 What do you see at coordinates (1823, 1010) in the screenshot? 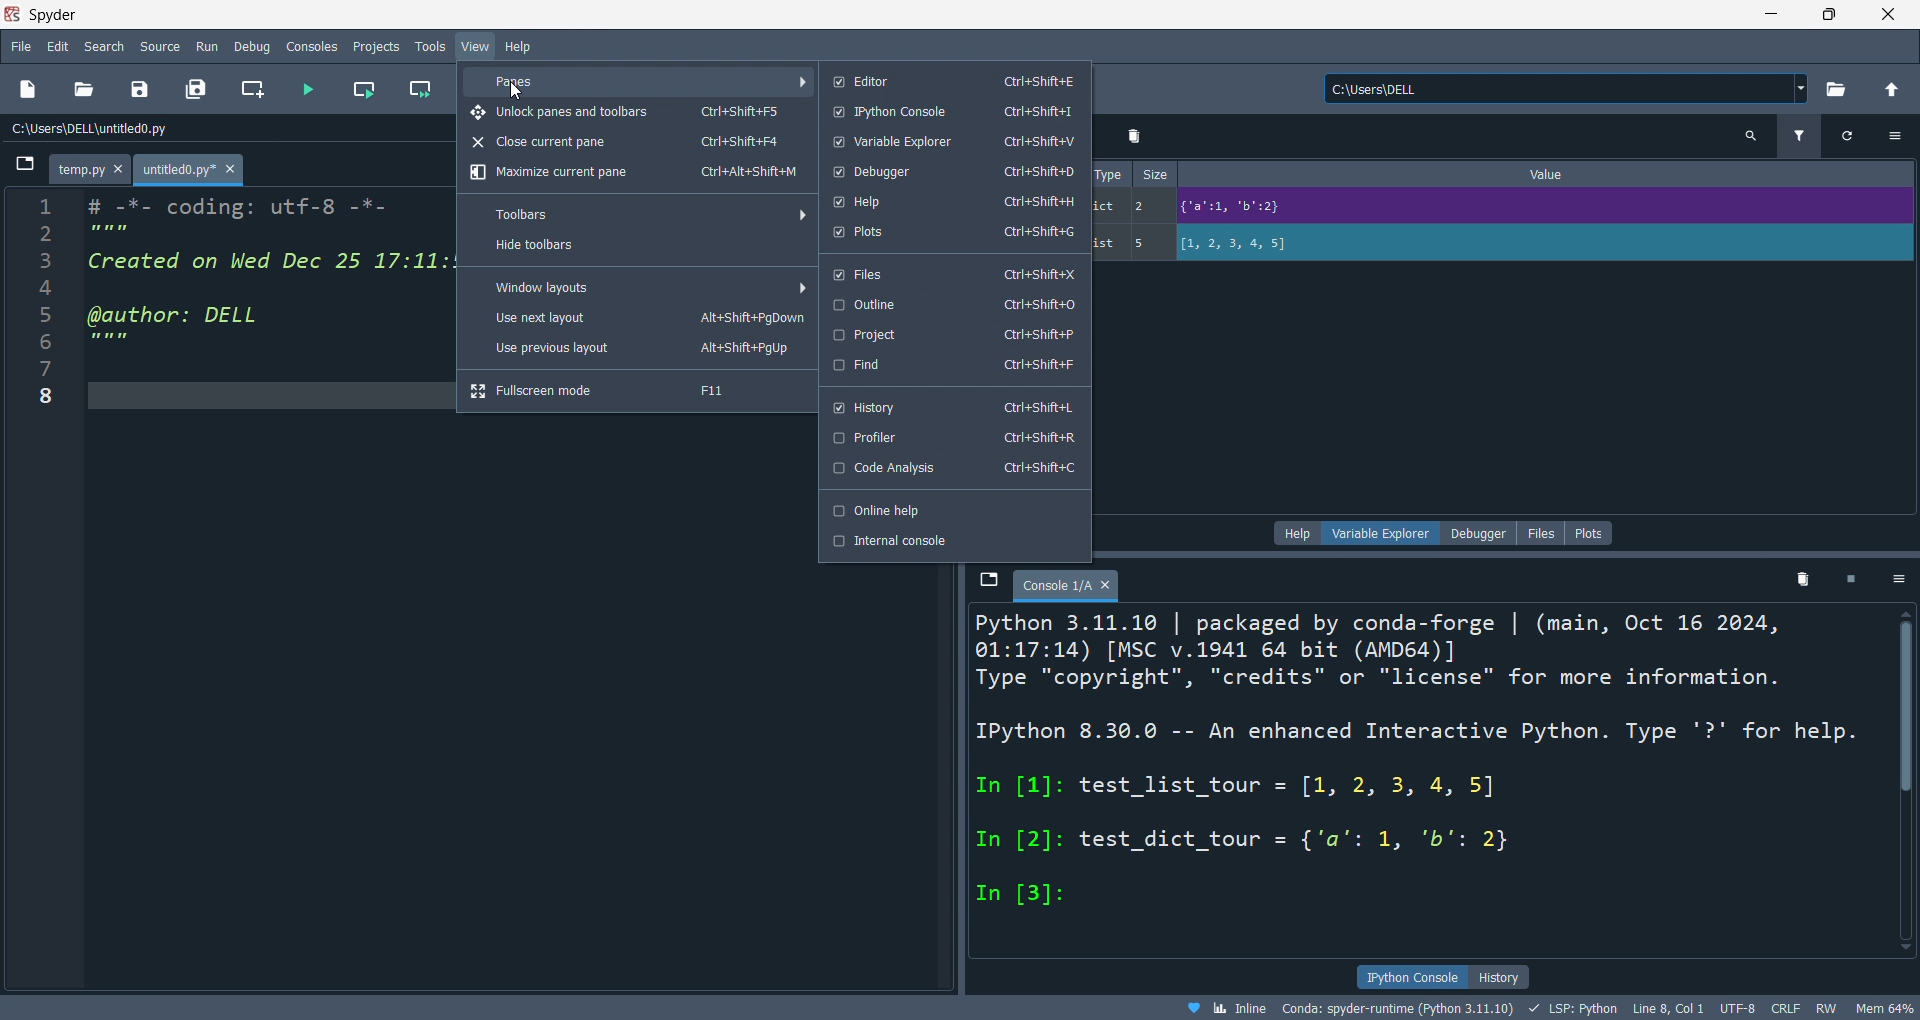
I see `rw` at bounding box center [1823, 1010].